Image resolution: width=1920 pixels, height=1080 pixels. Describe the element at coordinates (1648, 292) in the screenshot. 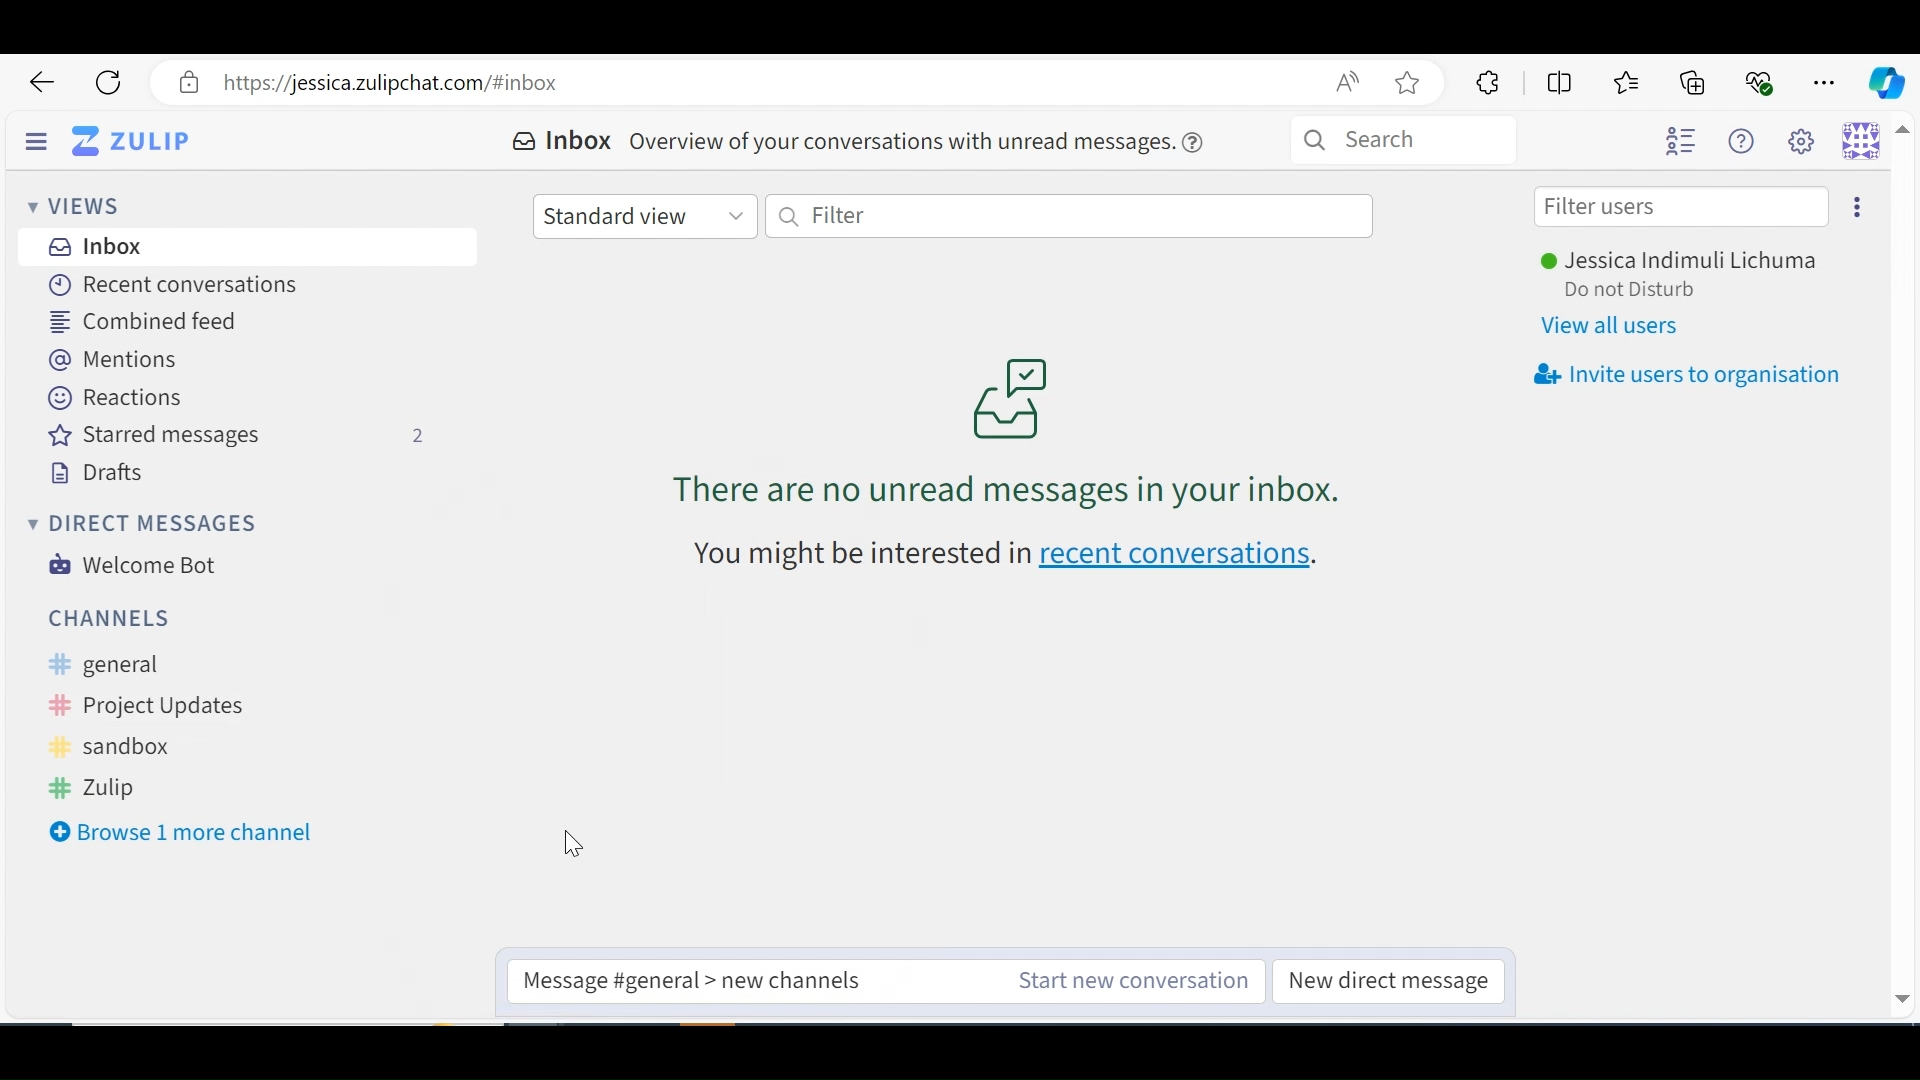

I see `Status` at that location.